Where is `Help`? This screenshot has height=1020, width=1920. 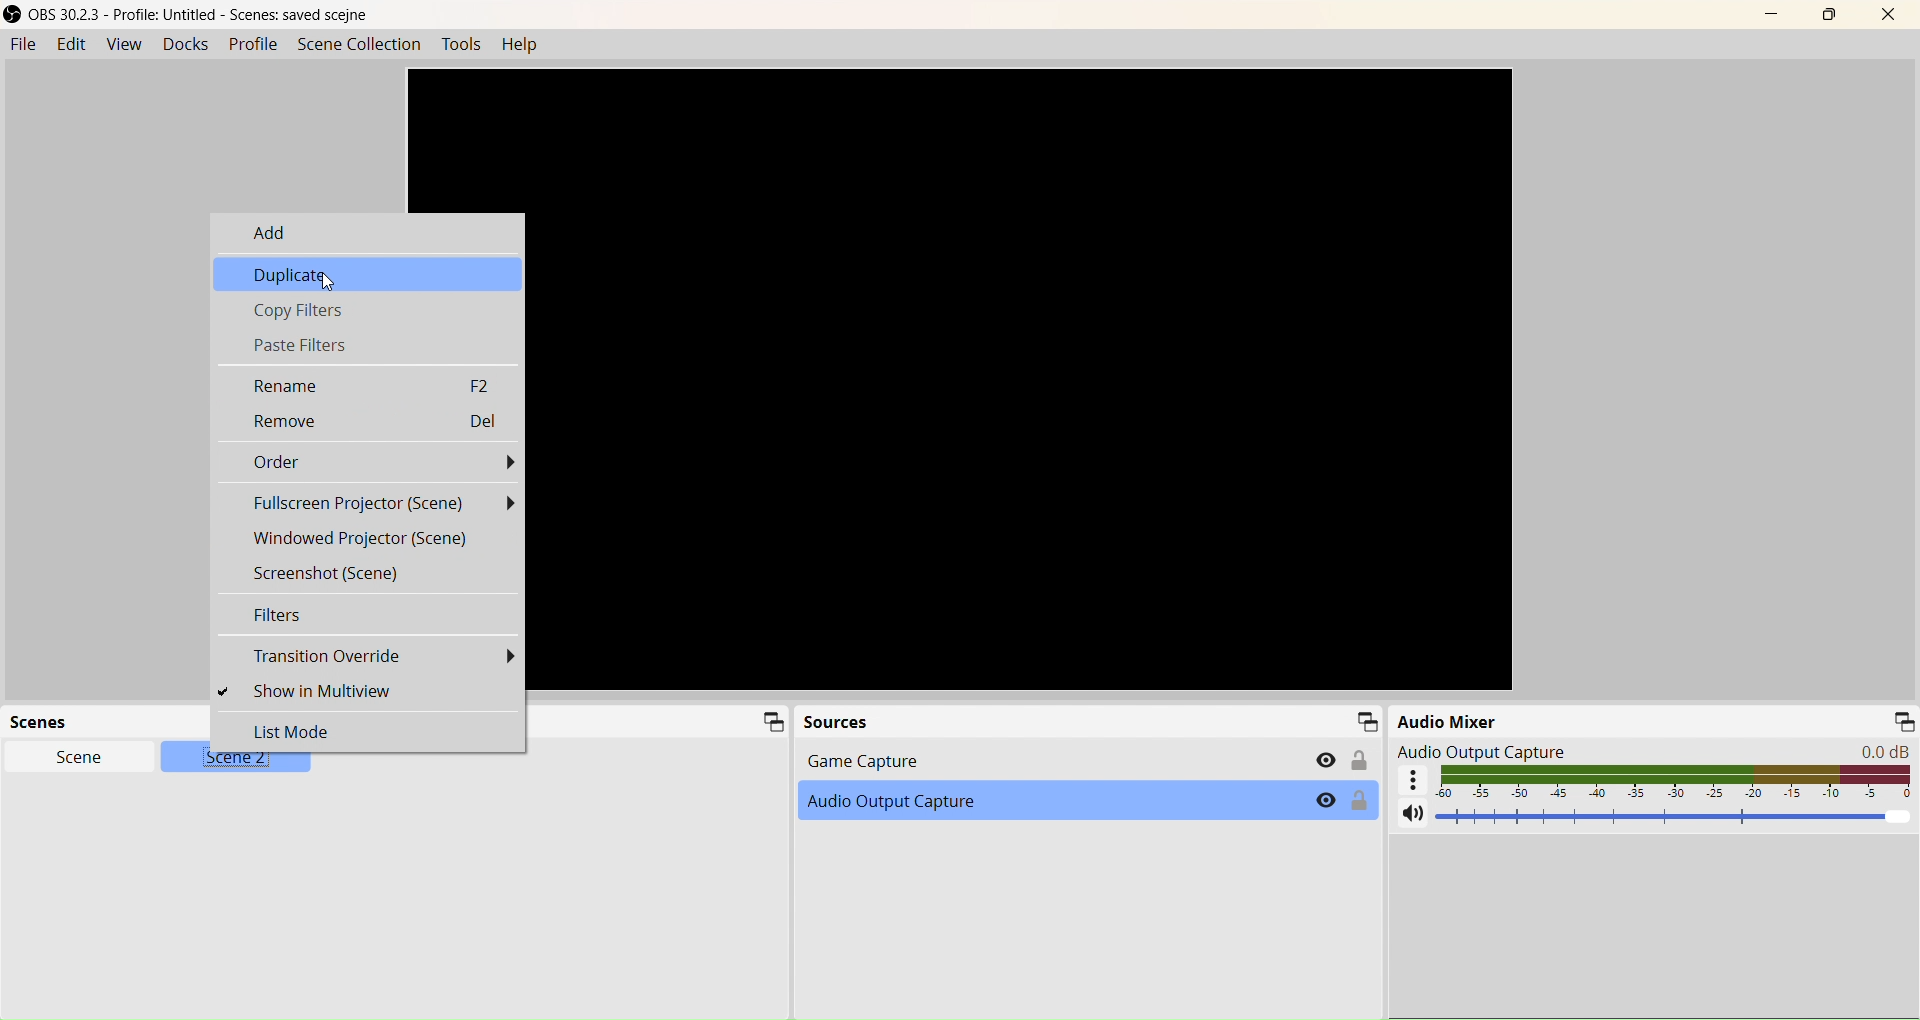
Help is located at coordinates (520, 43).